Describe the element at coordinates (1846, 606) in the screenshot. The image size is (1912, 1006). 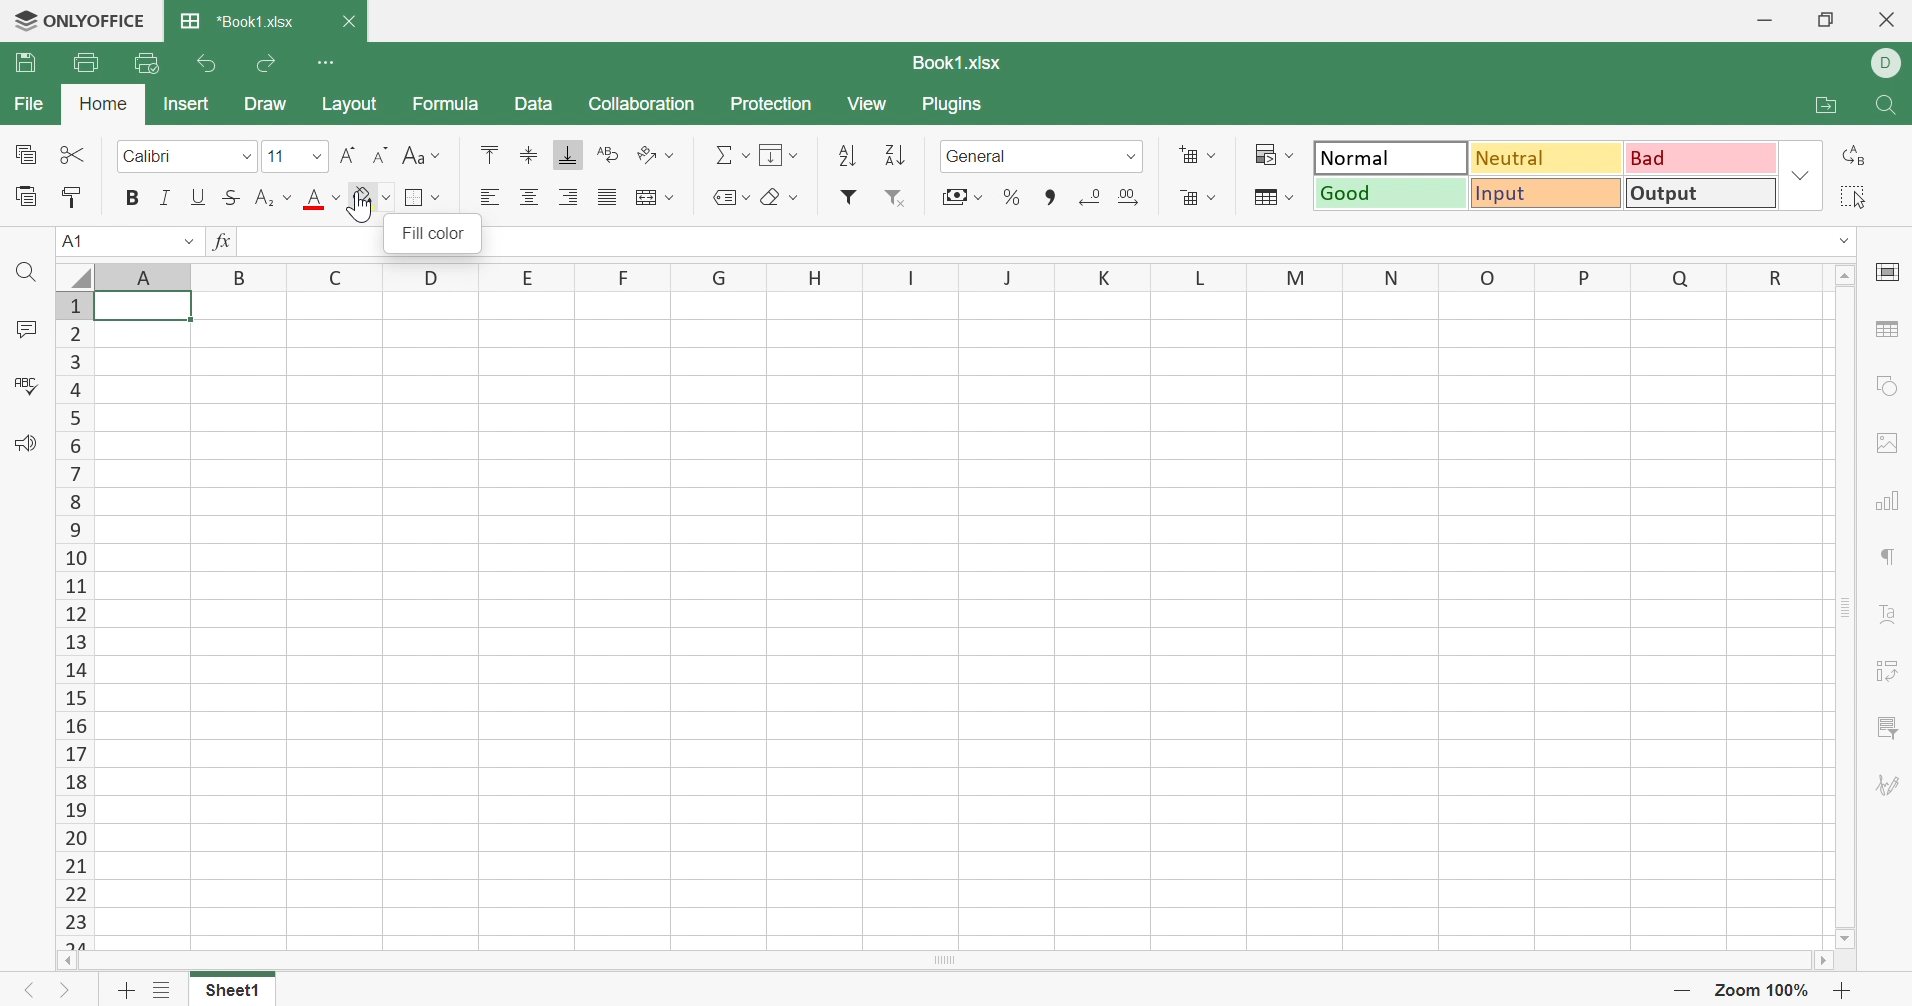
I see `Scroll Bar` at that location.